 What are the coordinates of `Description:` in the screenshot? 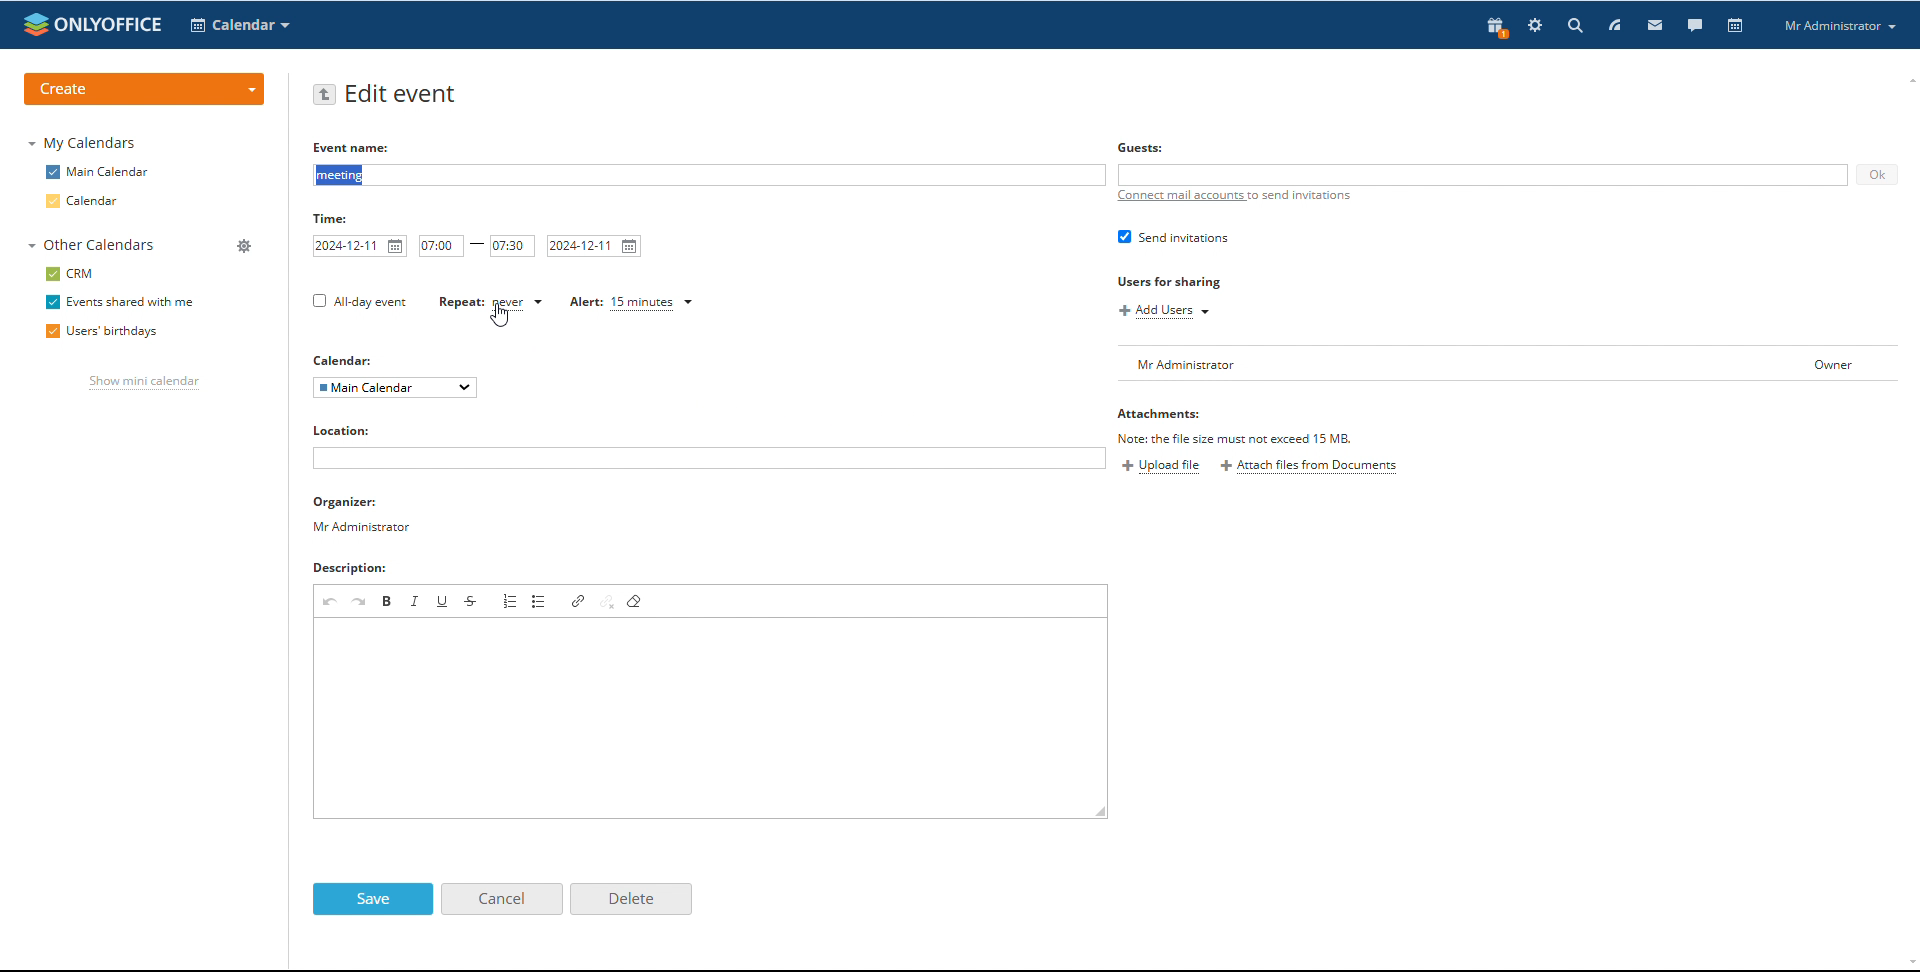 It's located at (370, 570).